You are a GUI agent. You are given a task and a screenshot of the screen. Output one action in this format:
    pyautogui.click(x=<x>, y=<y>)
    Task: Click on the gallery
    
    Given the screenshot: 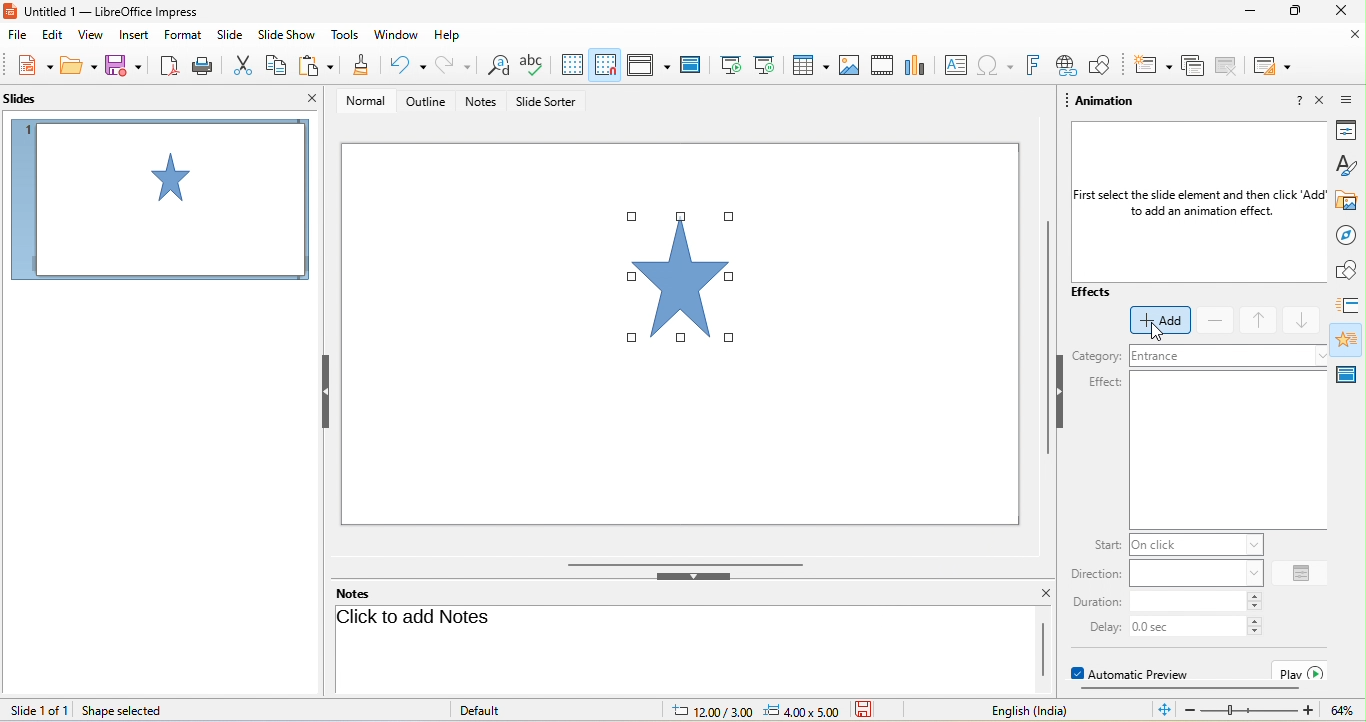 What is the action you would take?
    pyautogui.click(x=1351, y=201)
    